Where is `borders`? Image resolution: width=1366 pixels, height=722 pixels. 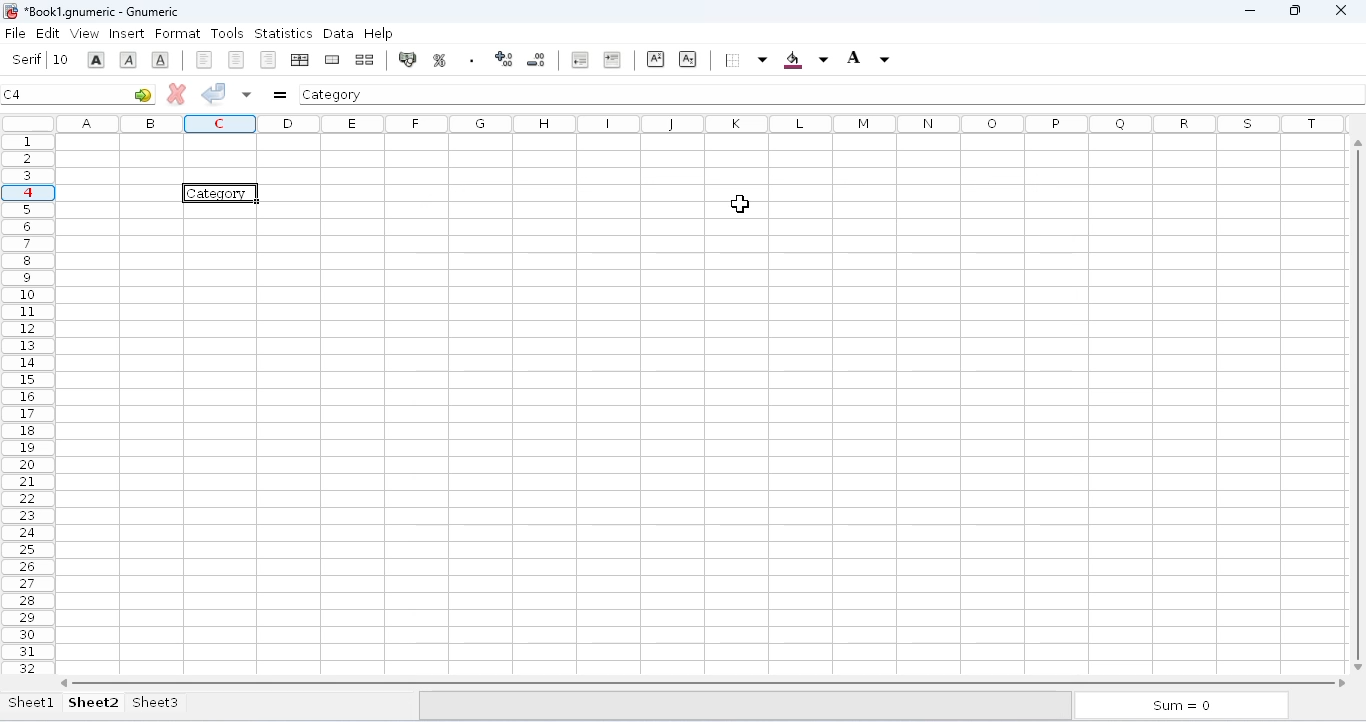
borders is located at coordinates (781, 60).